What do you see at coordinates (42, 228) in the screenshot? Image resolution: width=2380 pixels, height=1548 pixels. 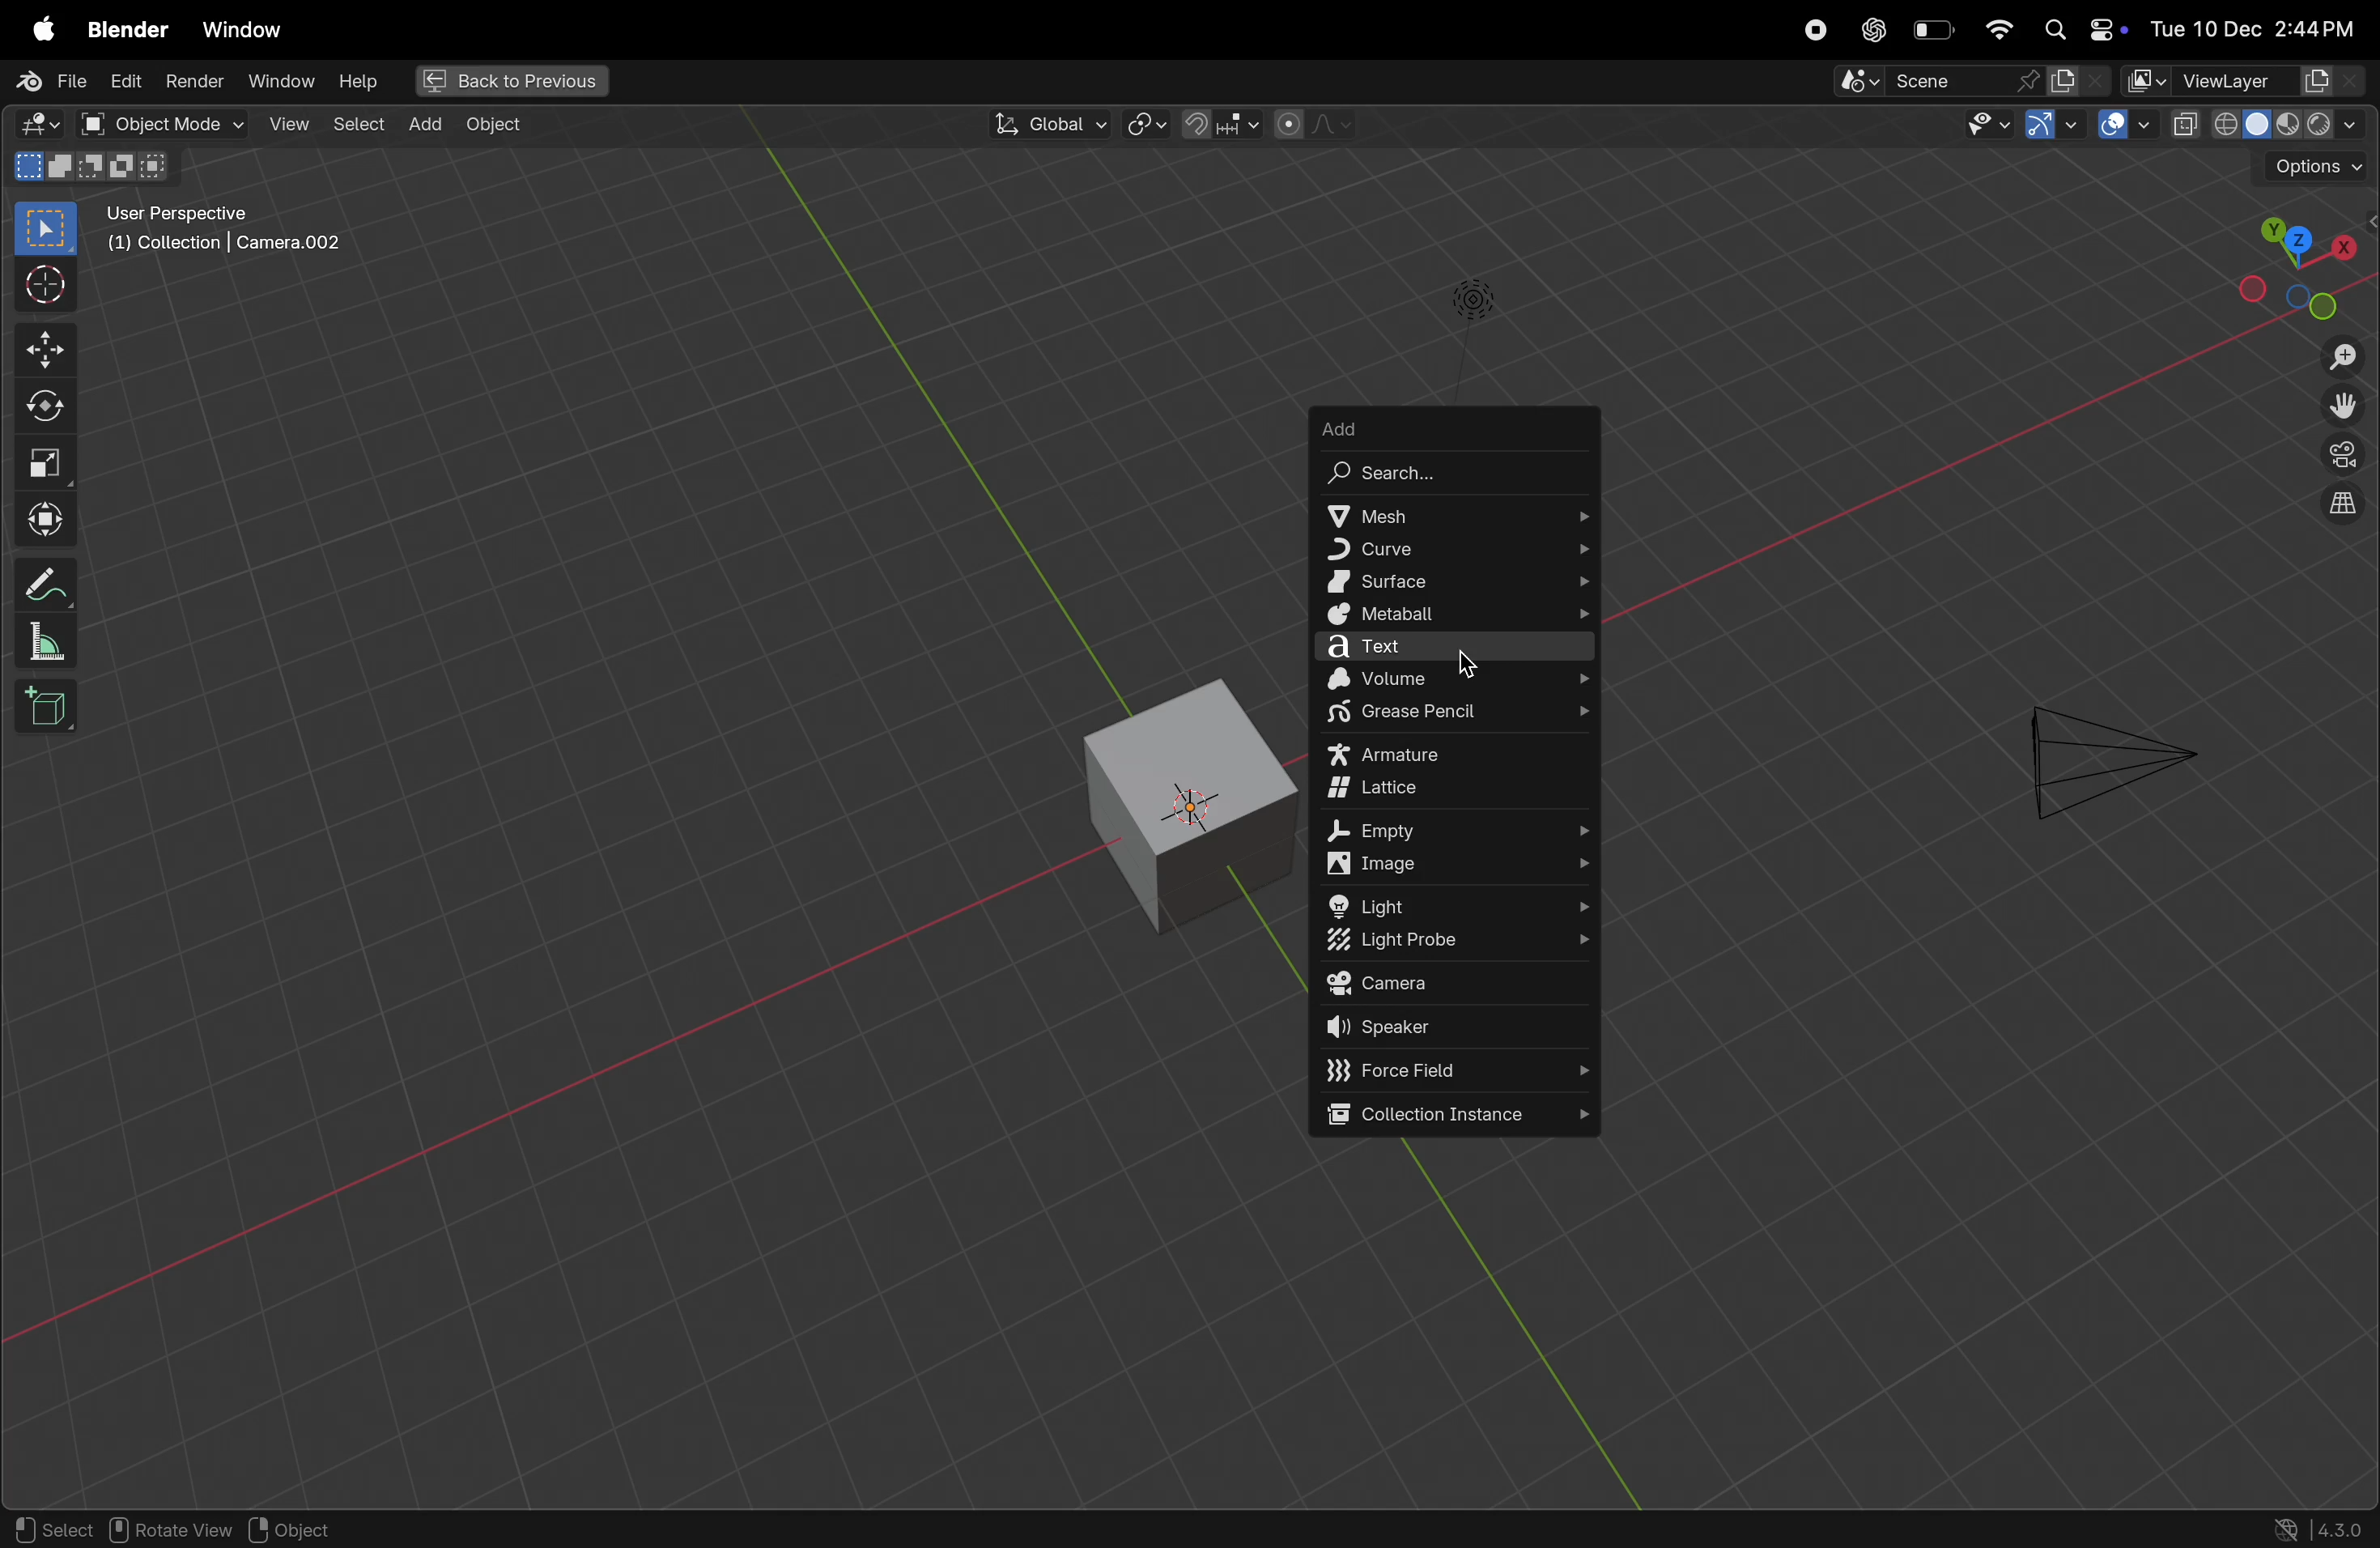 I see `select` at bounding box center [42, 228].